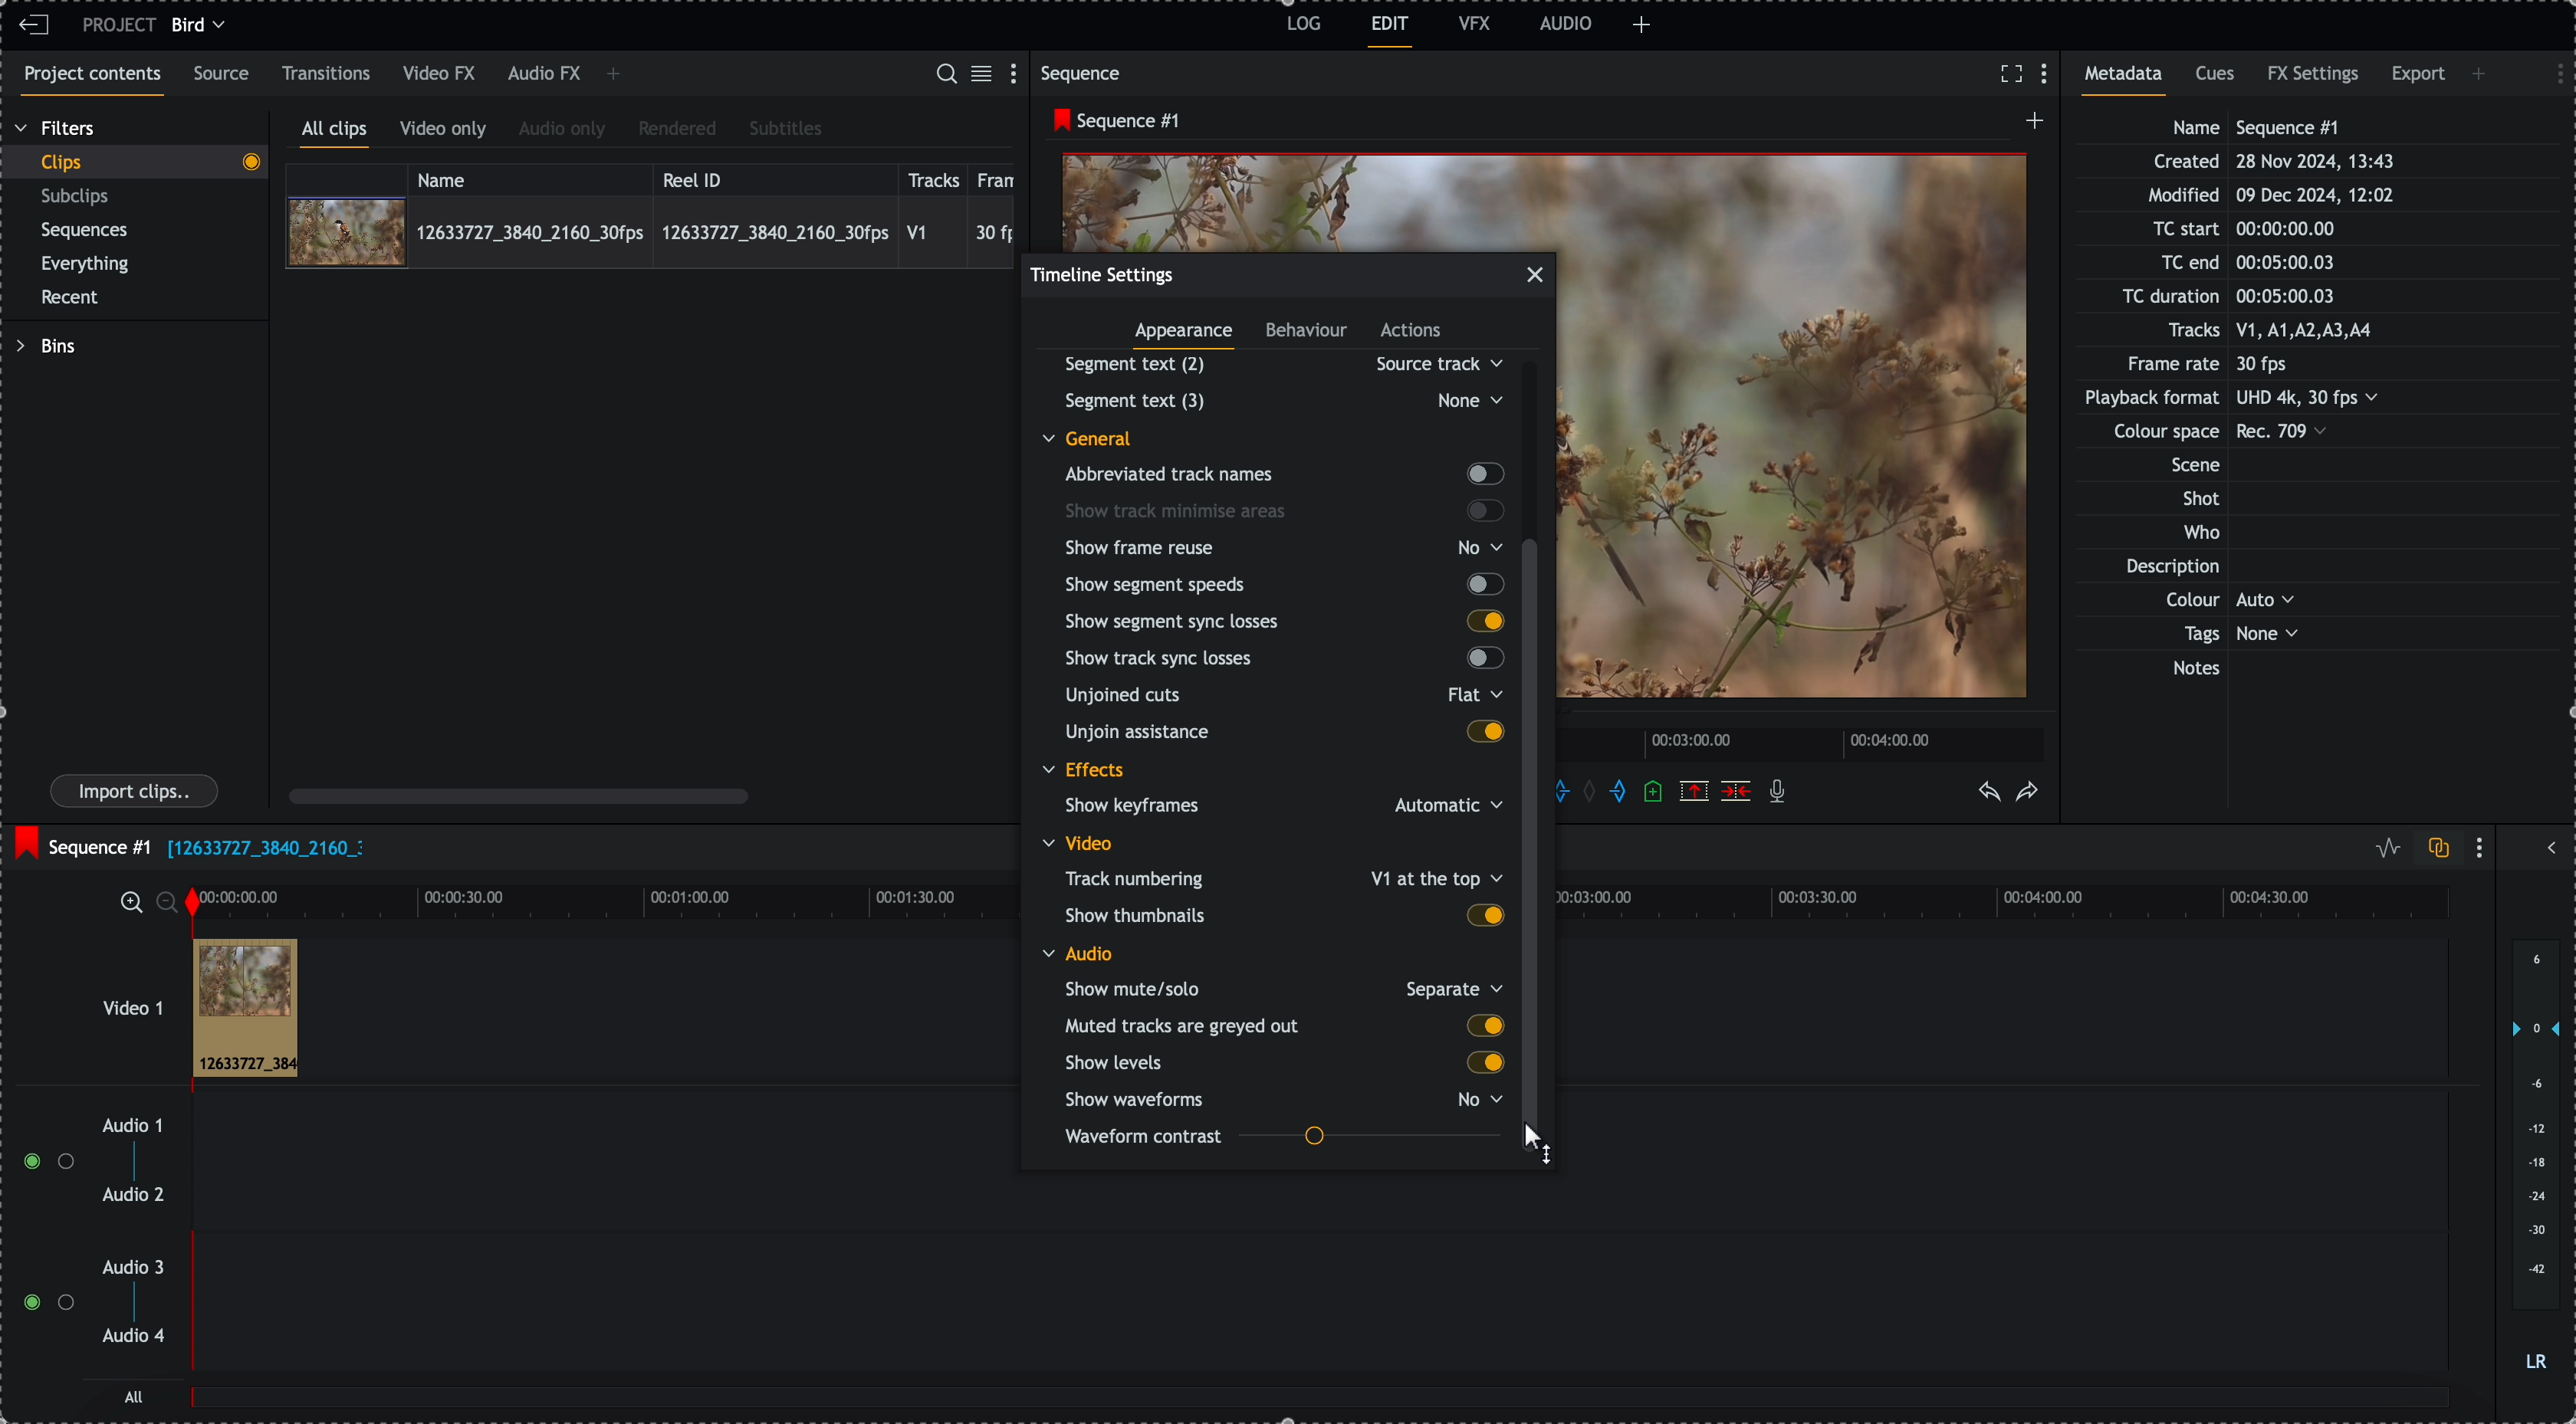  What do you see at coordinates (1285, 511) in the screenshot?
I see `show track minimise areas` at bounding box center [1285, 511].